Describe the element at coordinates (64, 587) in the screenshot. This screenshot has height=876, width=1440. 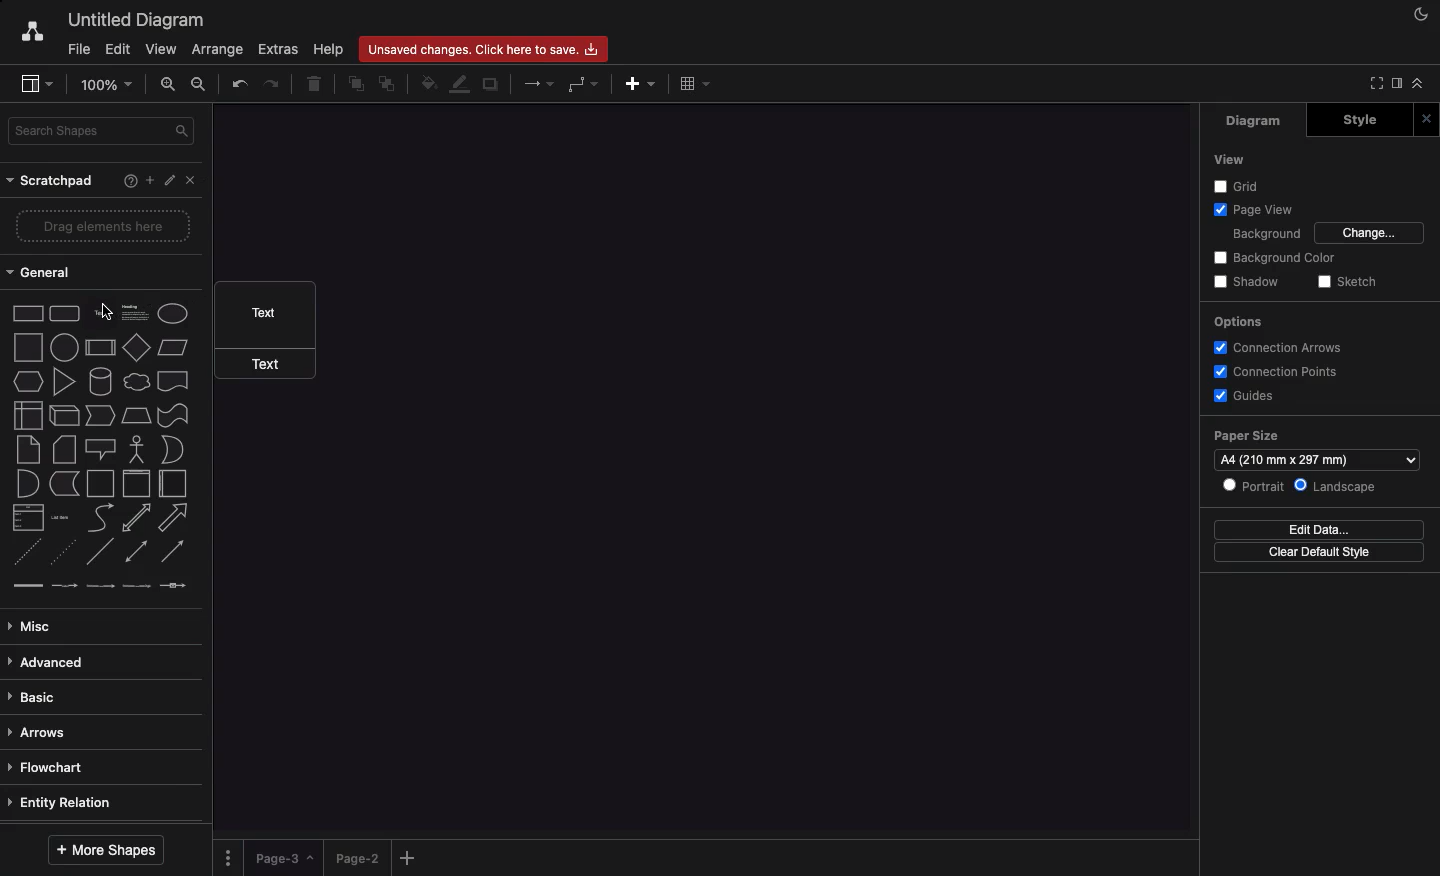
I see `connector with label` at that location.